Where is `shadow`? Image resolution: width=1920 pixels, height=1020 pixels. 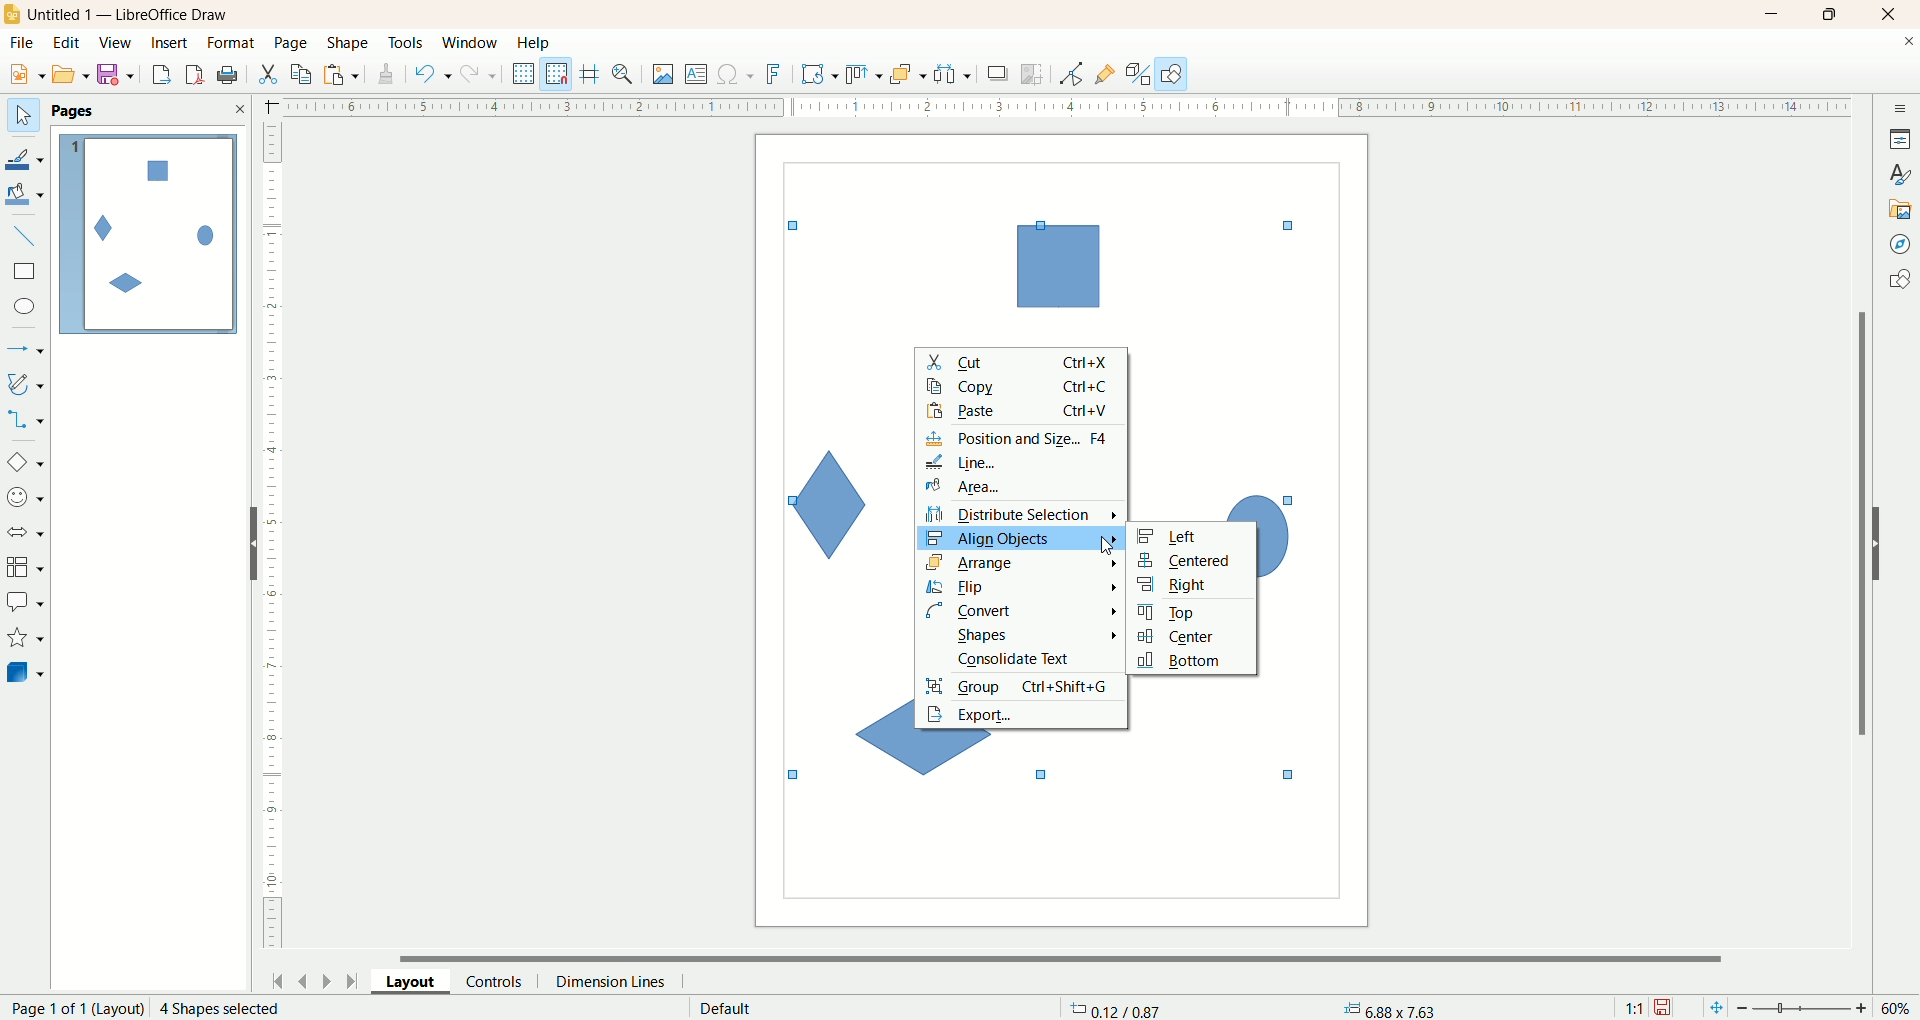
shadow is located at coordinates (998, 73).